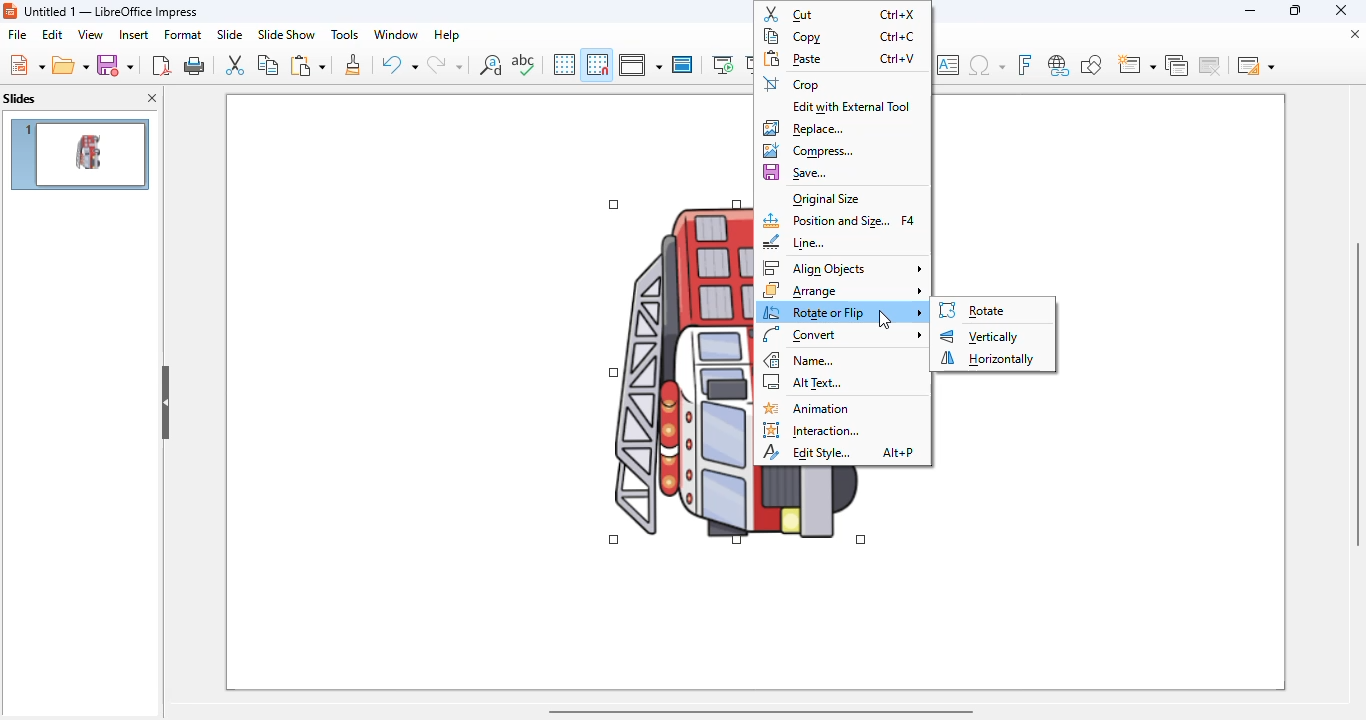 The width and height of the screenshot is (1366, 720). I want to click on slide 1, so click(80, 154).